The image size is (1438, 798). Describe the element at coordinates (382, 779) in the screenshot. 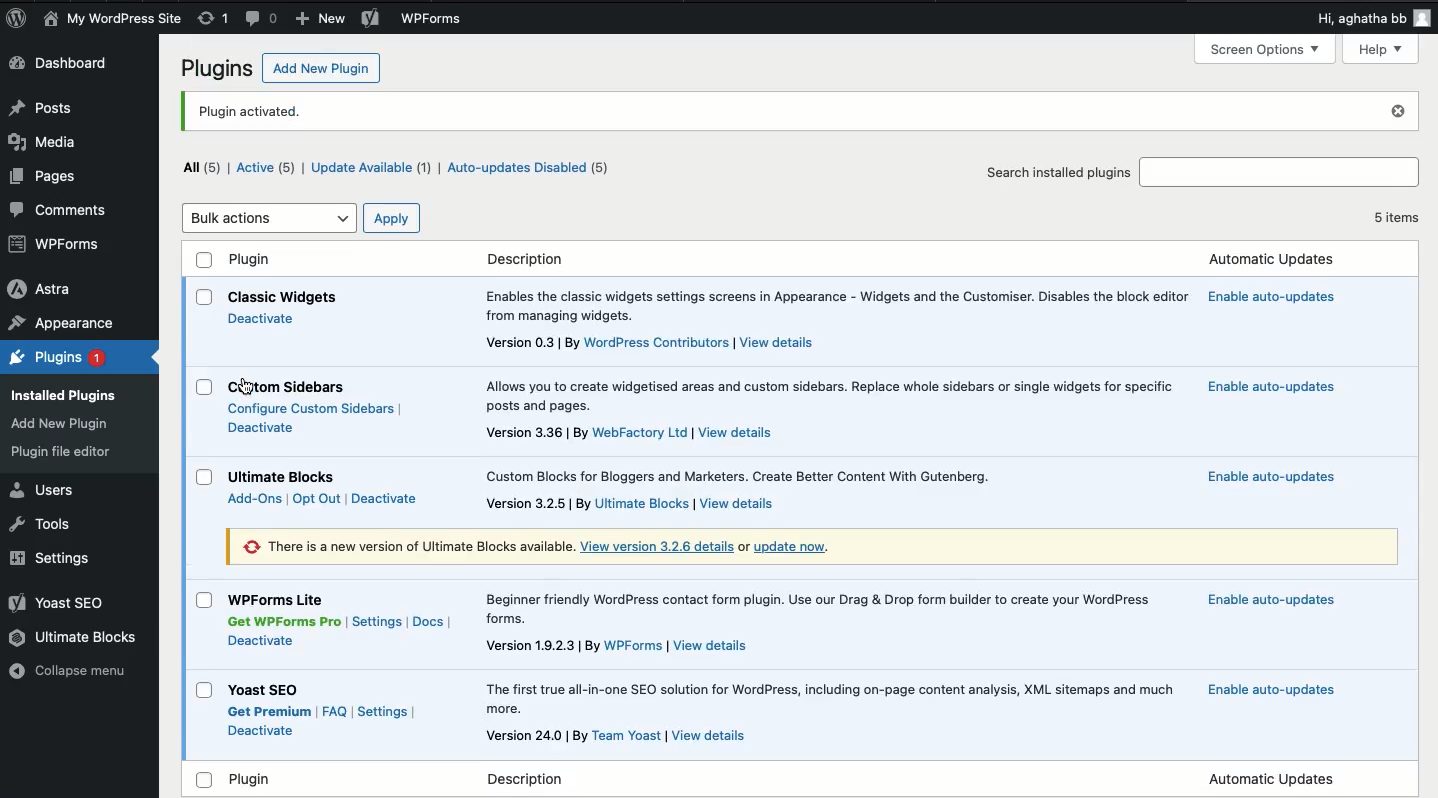

I see `plugin description` at that location.